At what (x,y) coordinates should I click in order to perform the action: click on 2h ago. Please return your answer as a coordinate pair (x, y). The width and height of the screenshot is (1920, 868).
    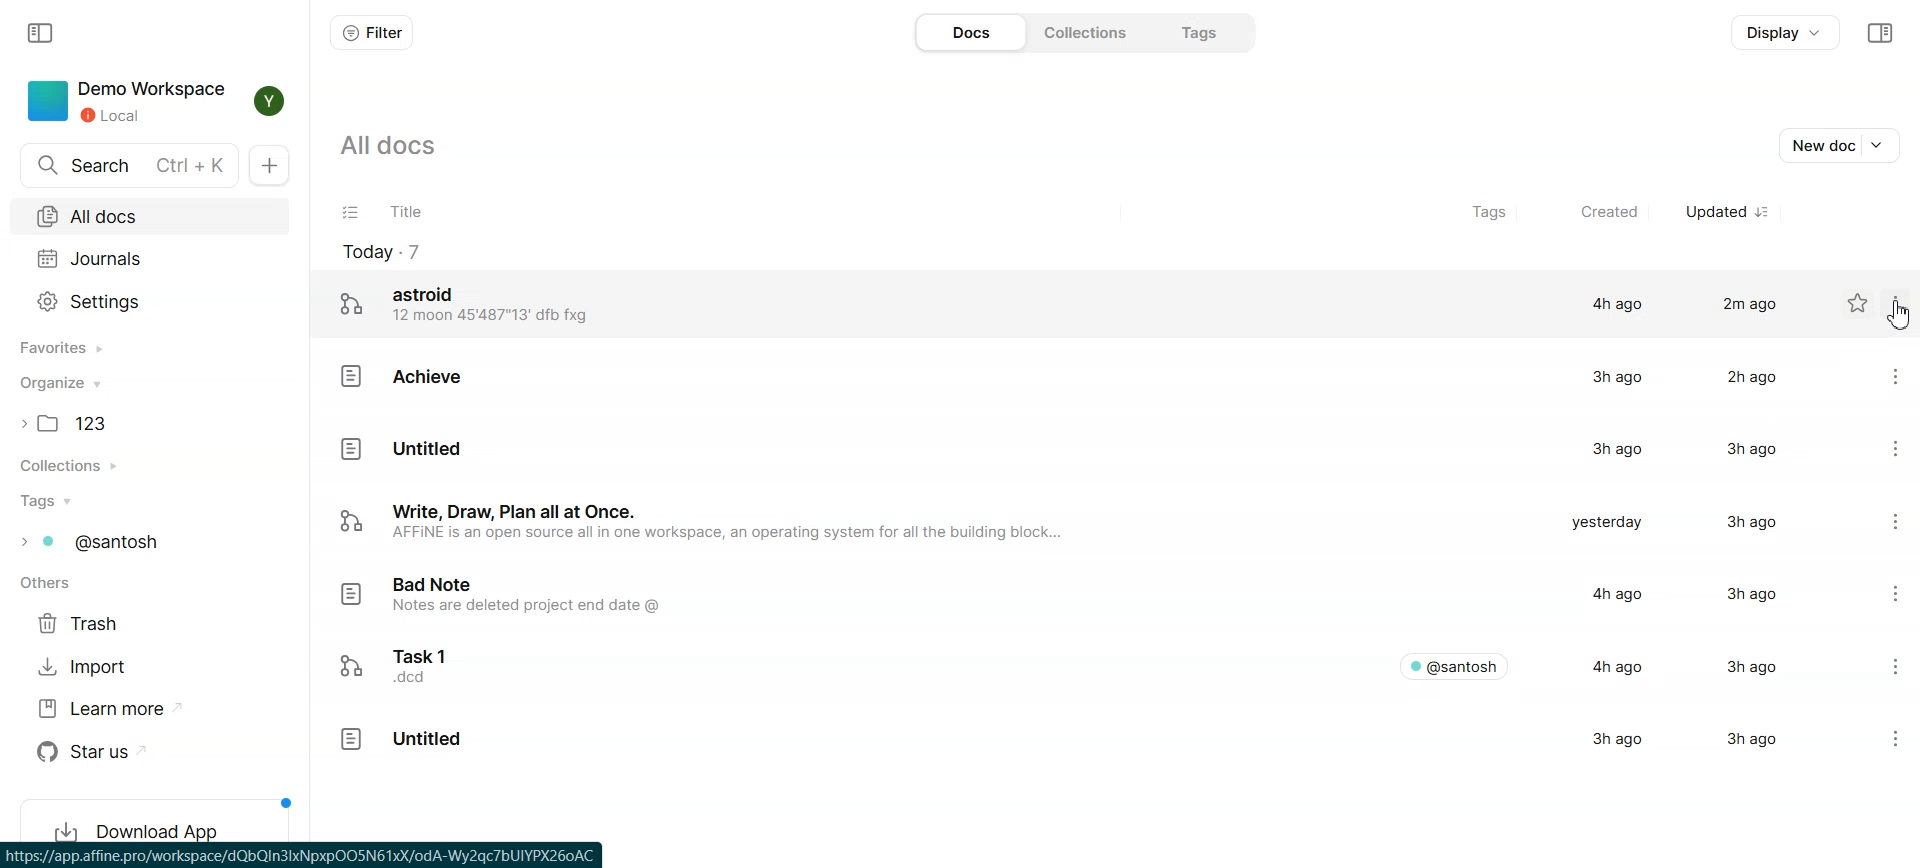
    Looking at the image, I should click on (1746, 379).